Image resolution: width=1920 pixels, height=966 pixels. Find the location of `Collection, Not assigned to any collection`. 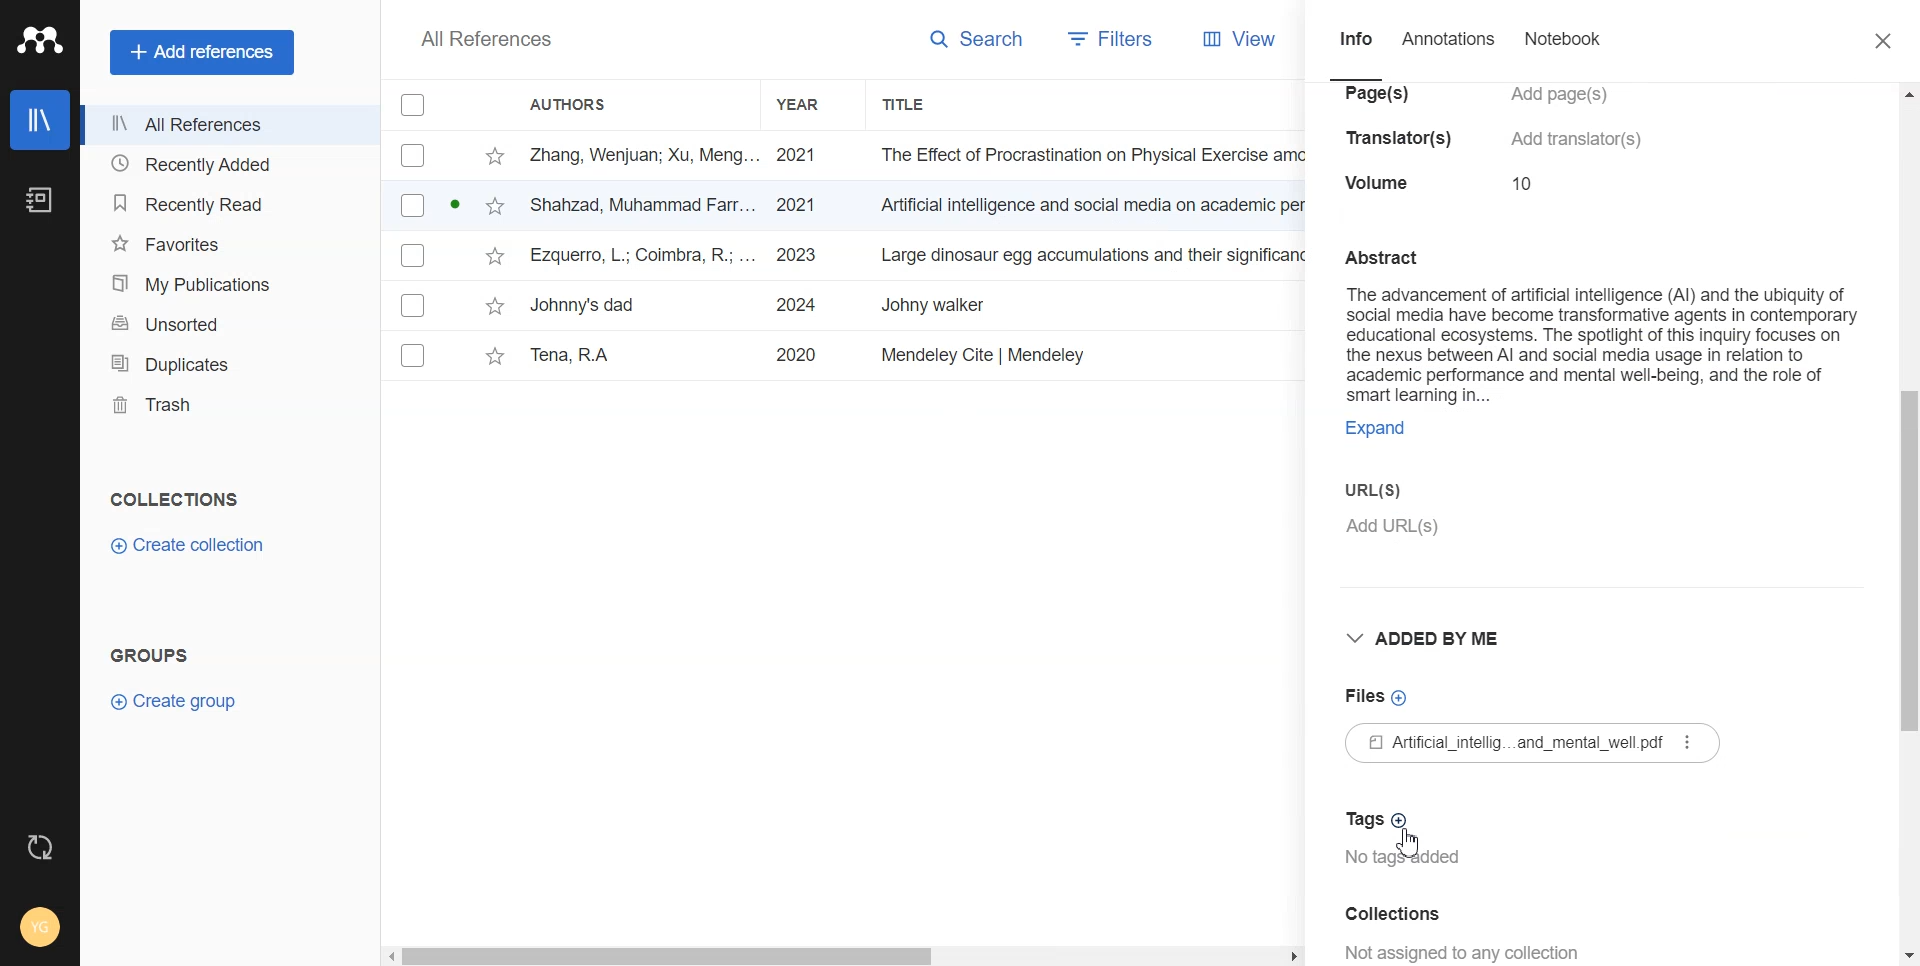

Collection, Not assigned to any collection is located at coordinates (1500, 932).